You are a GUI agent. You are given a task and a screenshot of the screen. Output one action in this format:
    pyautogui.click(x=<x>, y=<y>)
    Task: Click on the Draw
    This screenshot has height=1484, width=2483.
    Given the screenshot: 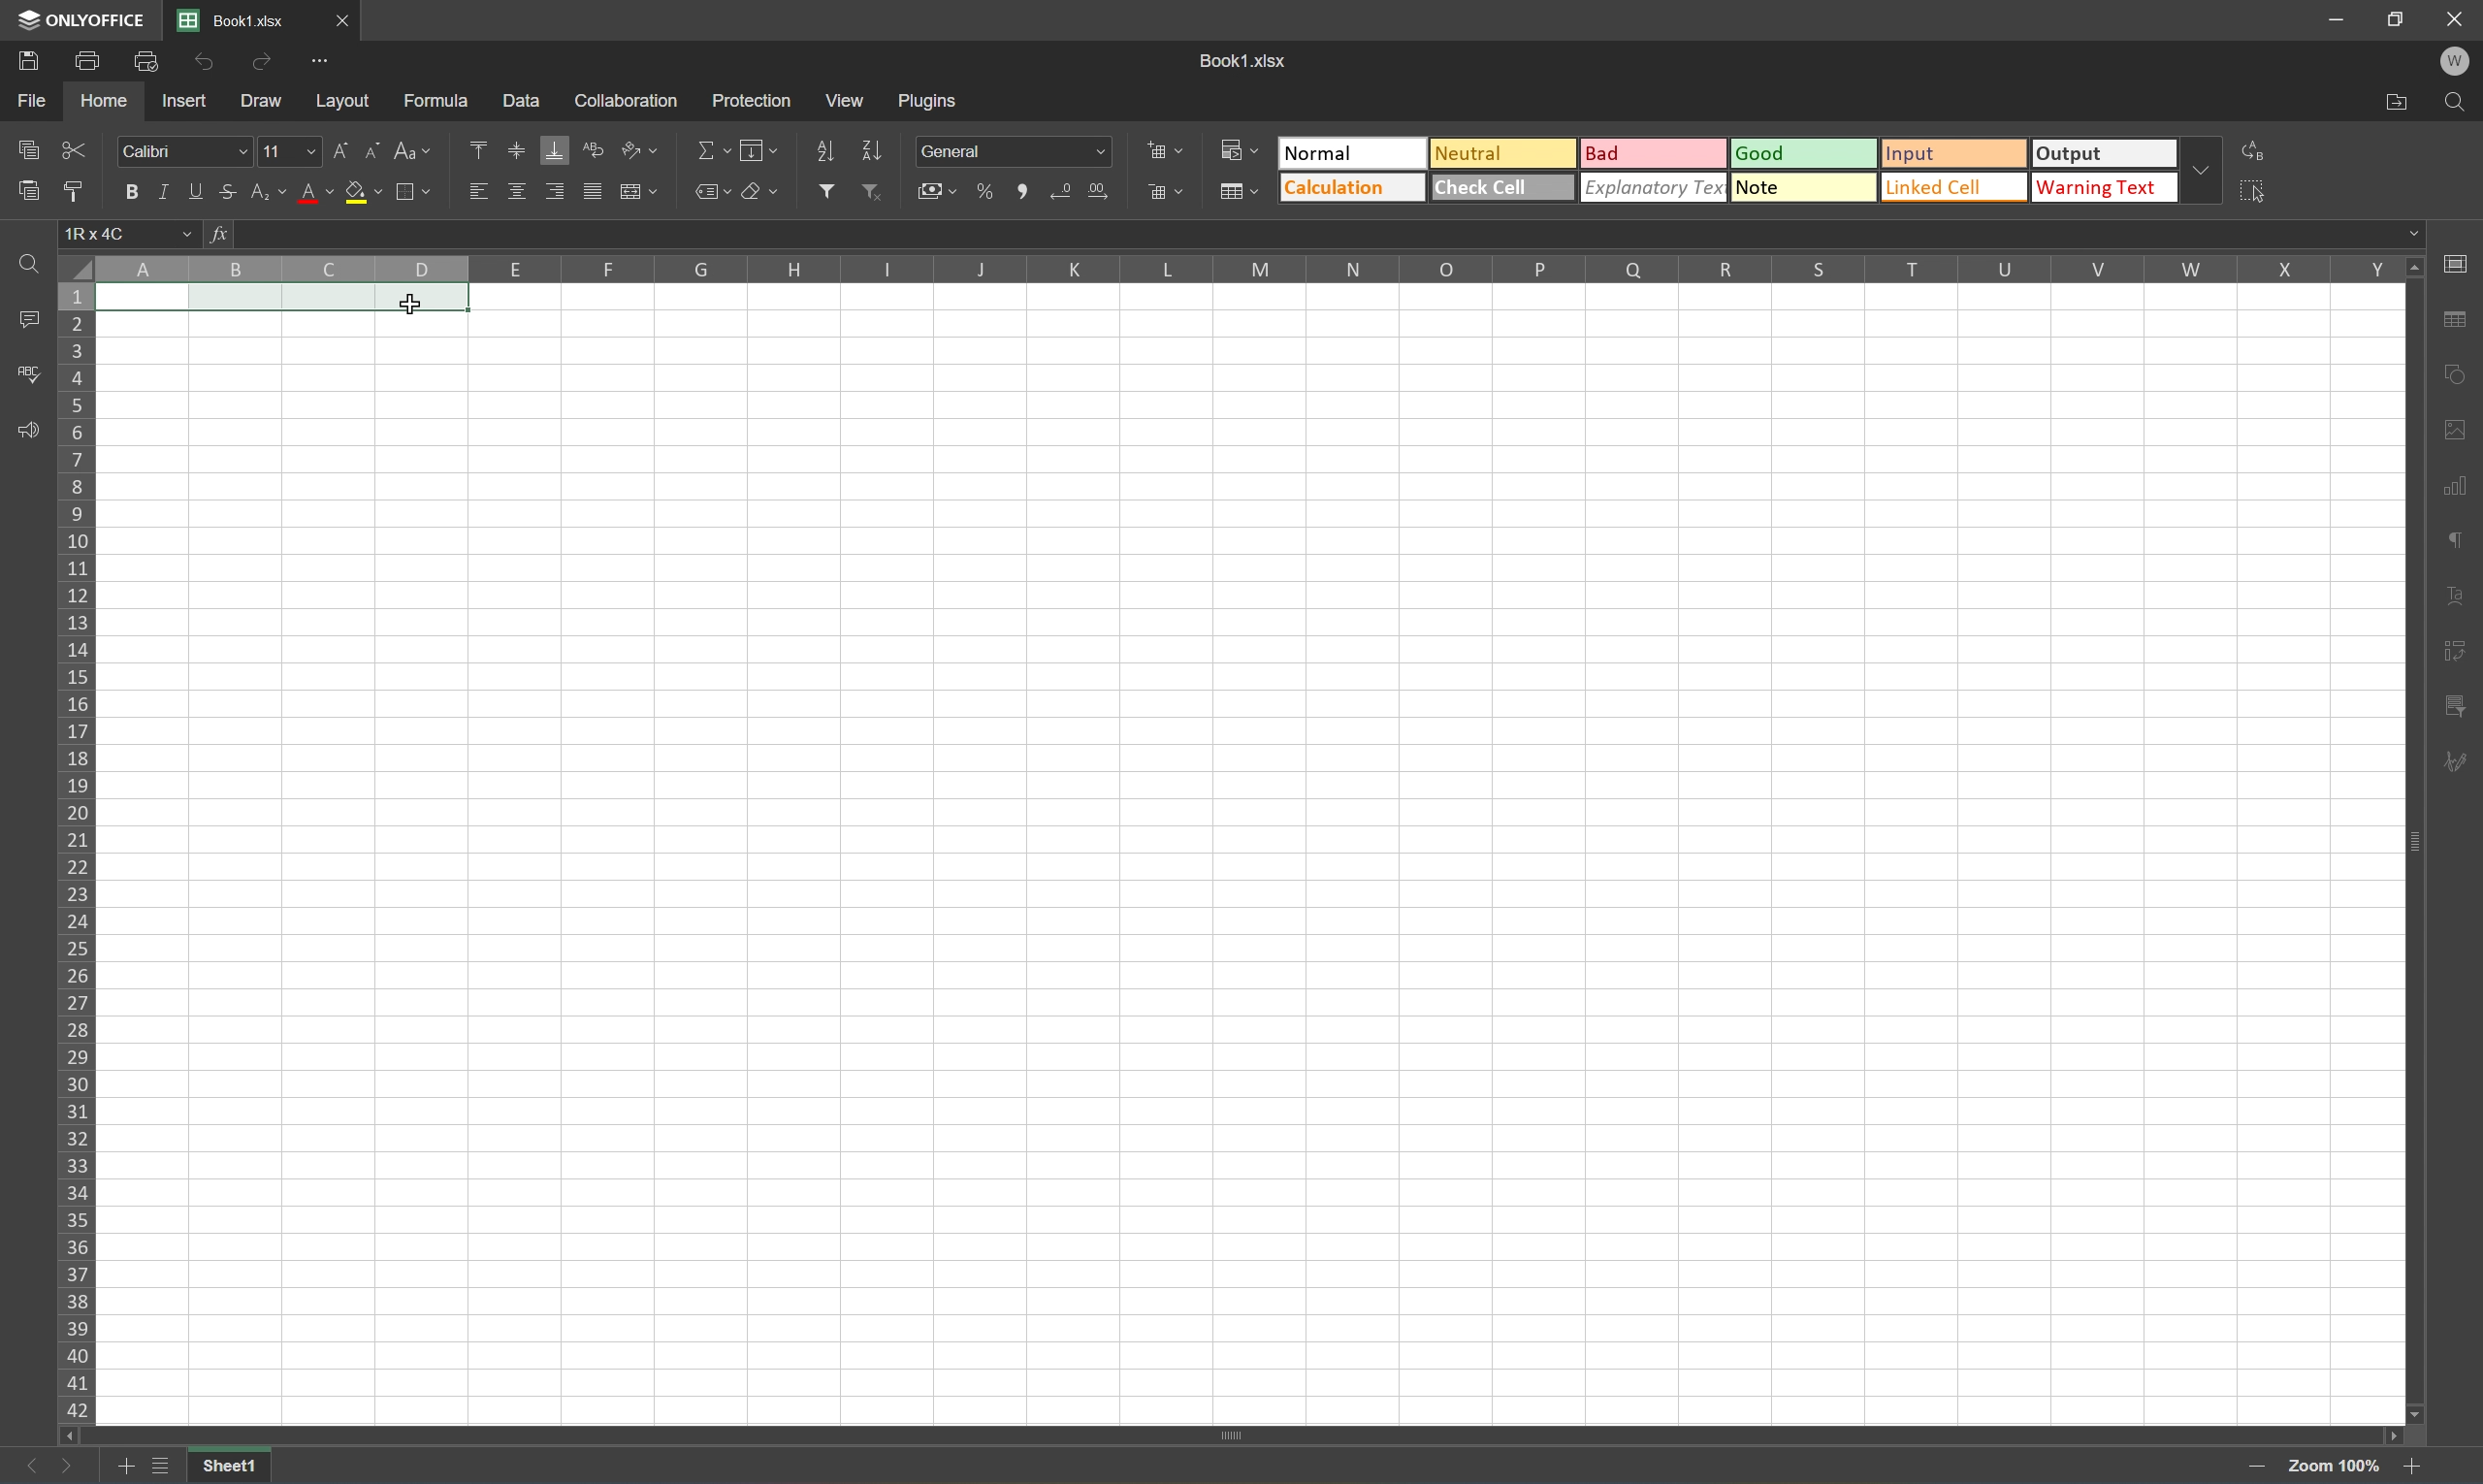 What is the action you would take?
    pyautogui.click(x=264, y=105)
    